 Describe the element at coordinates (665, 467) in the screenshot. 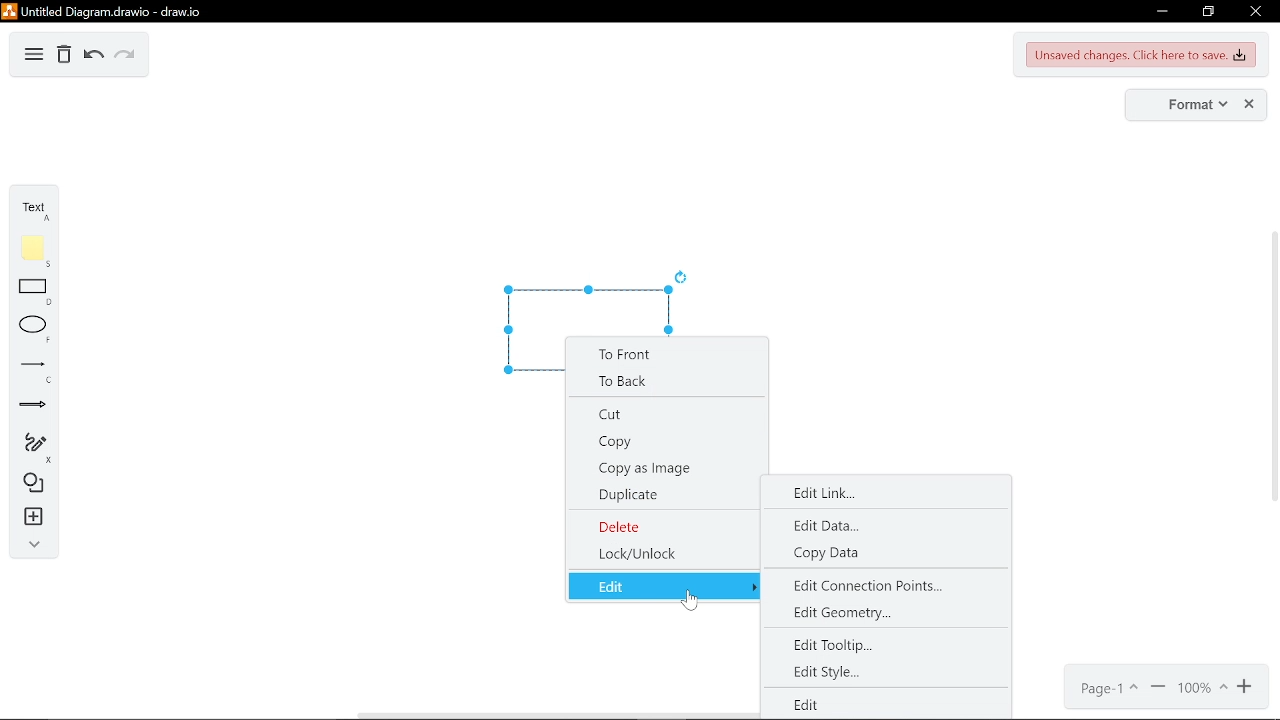

I see `copy as image` at that location.